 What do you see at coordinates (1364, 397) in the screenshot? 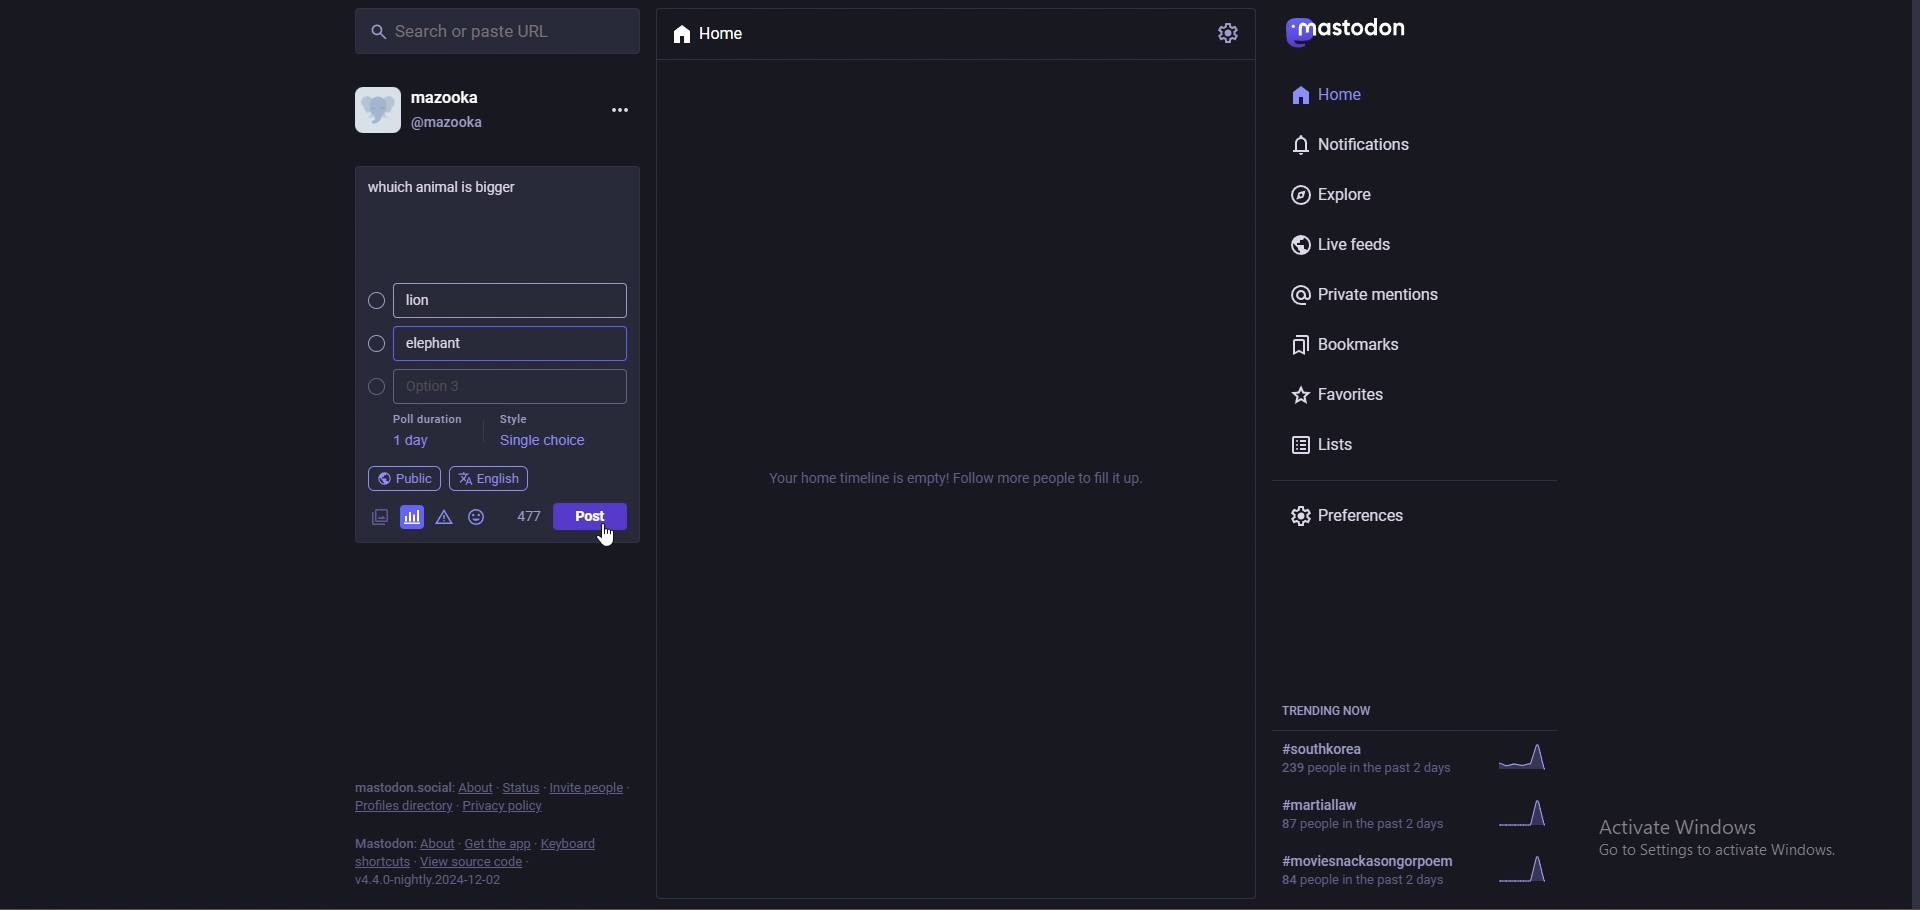
I see `favorites` at bounding box center [1364, 397].